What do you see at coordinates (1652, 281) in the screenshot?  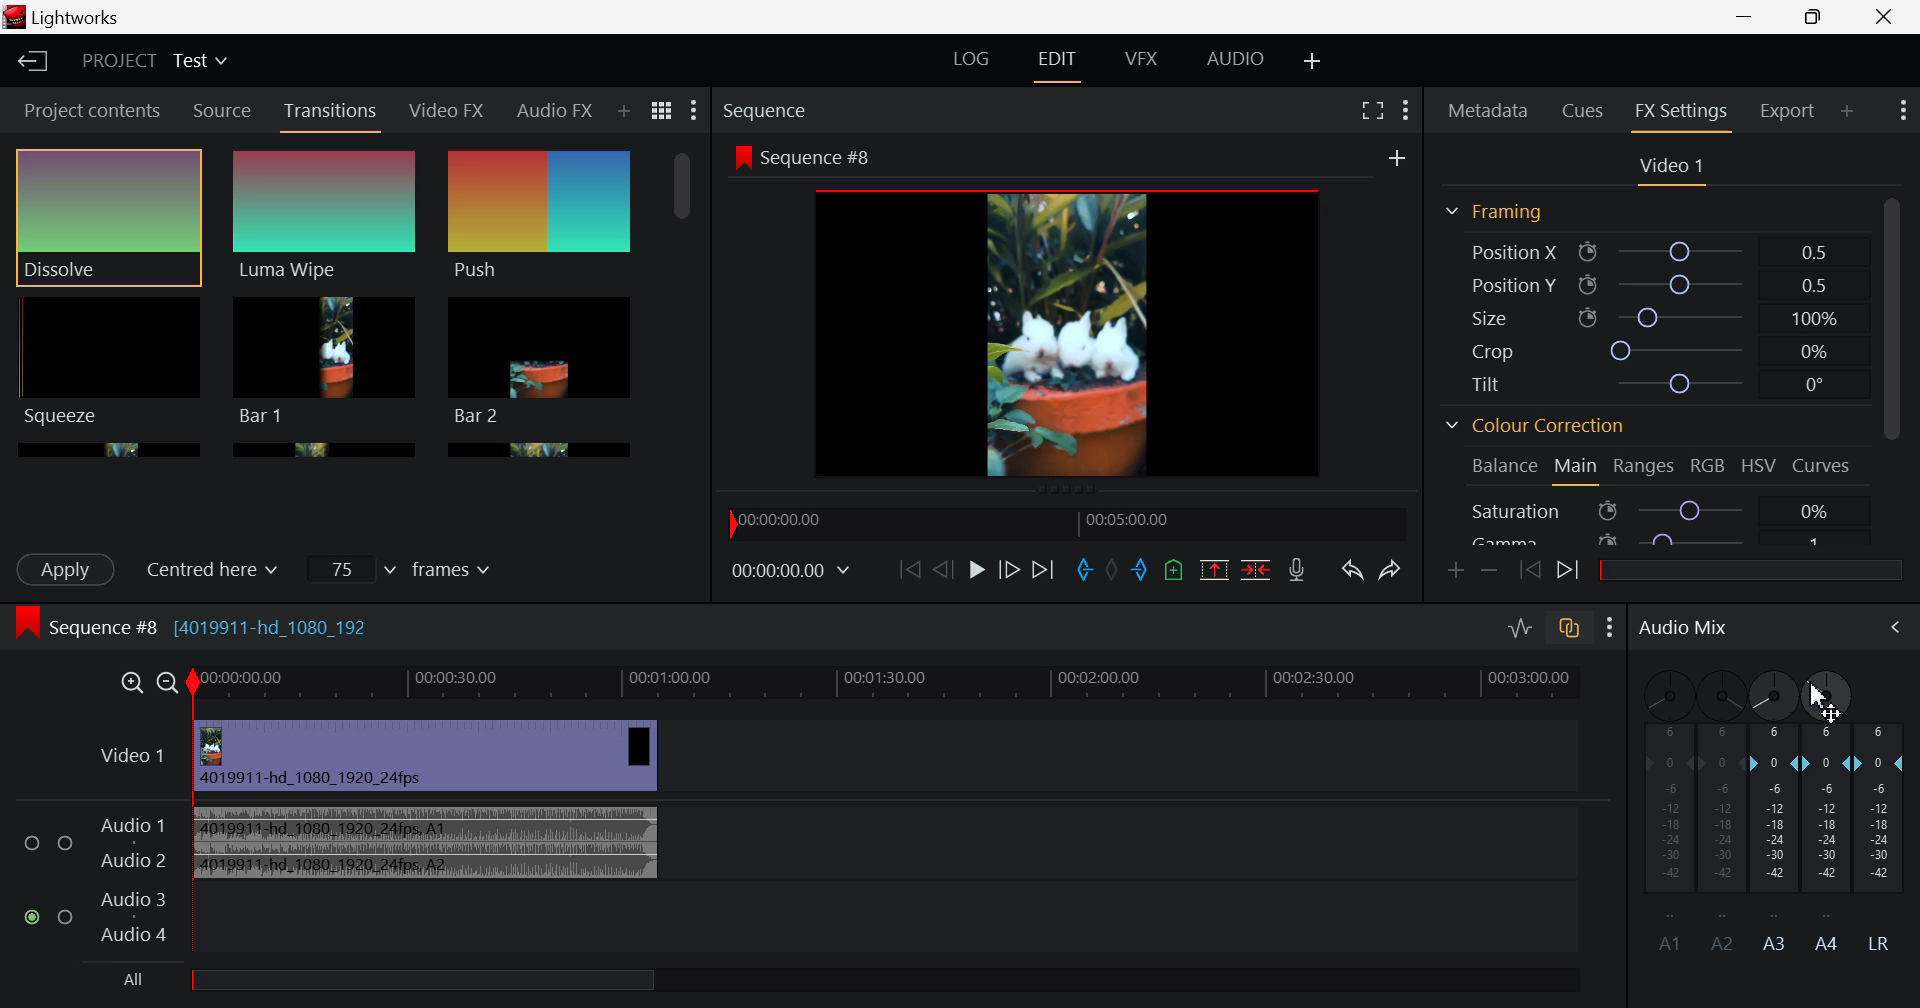 I see `Position Y` at bounding box center [1652, 281].